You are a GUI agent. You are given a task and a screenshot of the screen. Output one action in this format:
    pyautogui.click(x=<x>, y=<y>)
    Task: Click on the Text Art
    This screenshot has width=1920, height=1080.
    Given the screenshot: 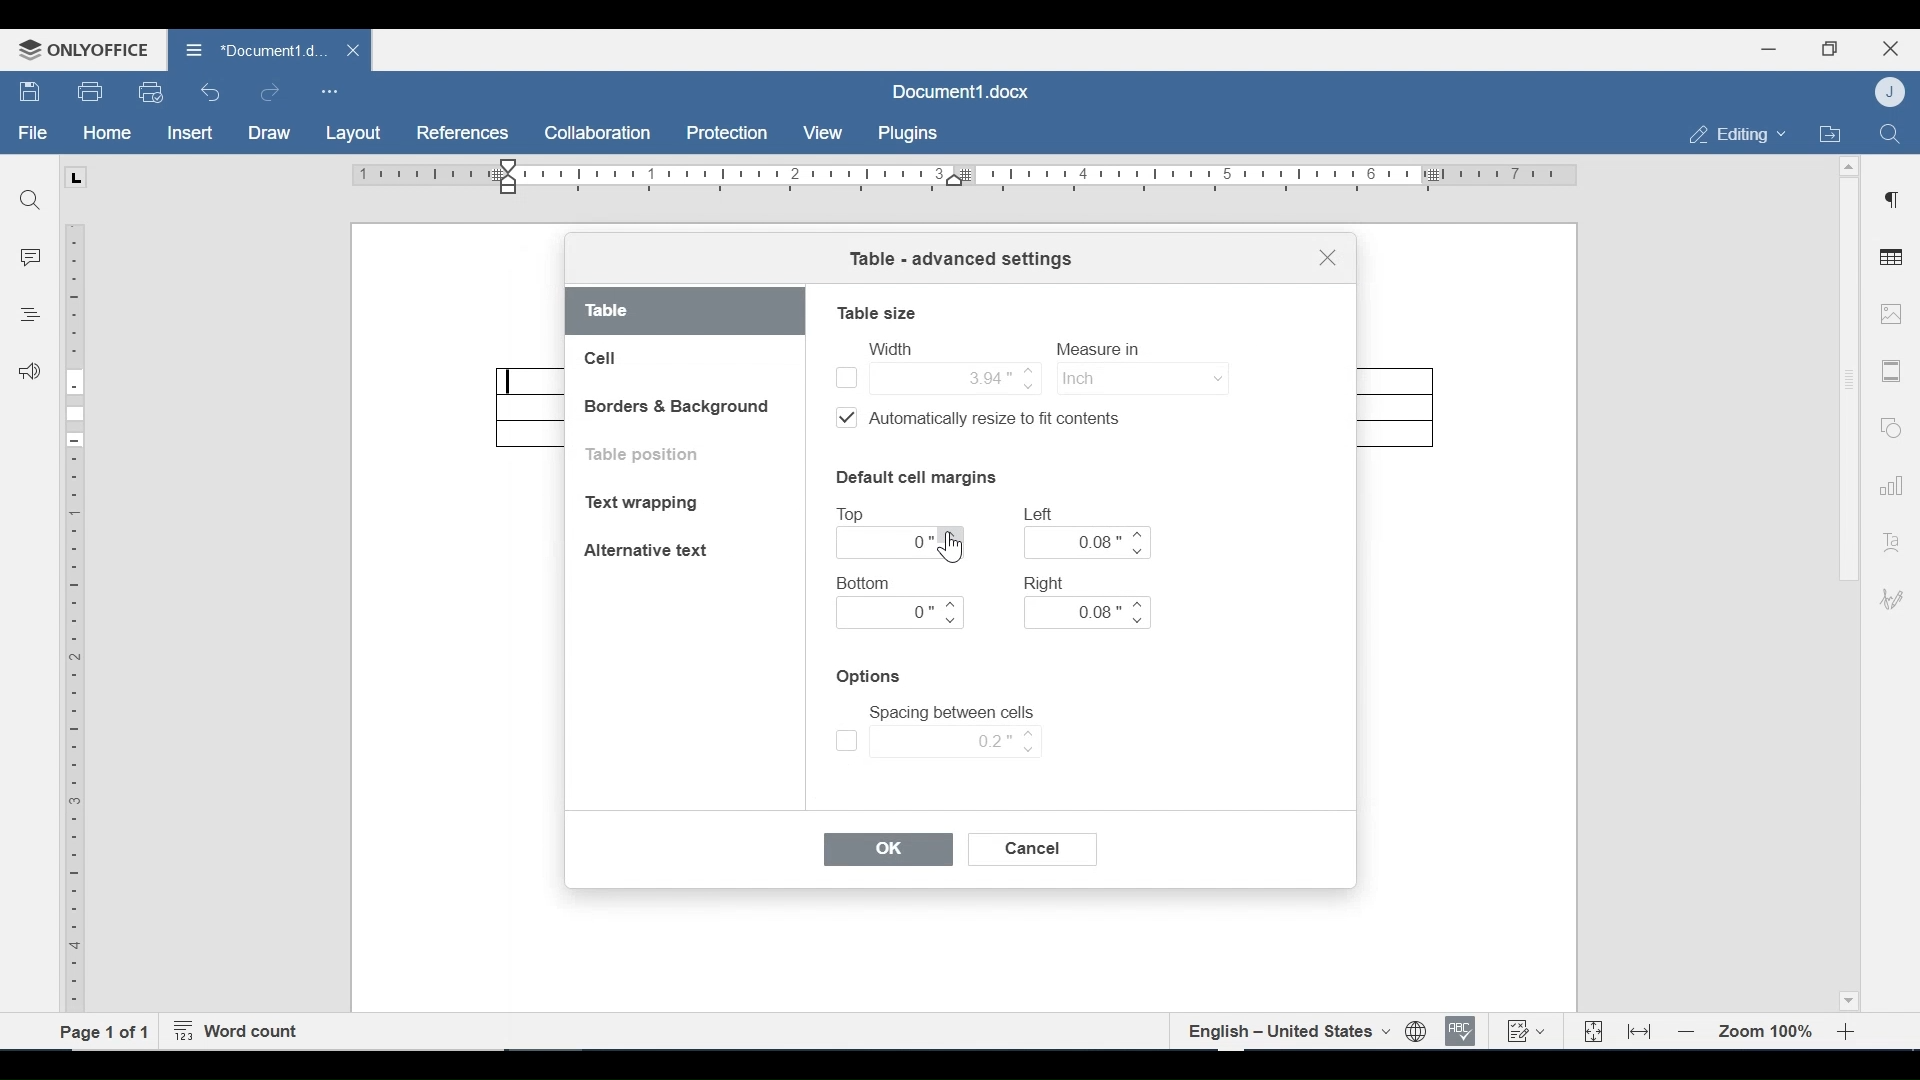 What is the action you would take?
    pyautogui.click(x=1889, y=538)
    